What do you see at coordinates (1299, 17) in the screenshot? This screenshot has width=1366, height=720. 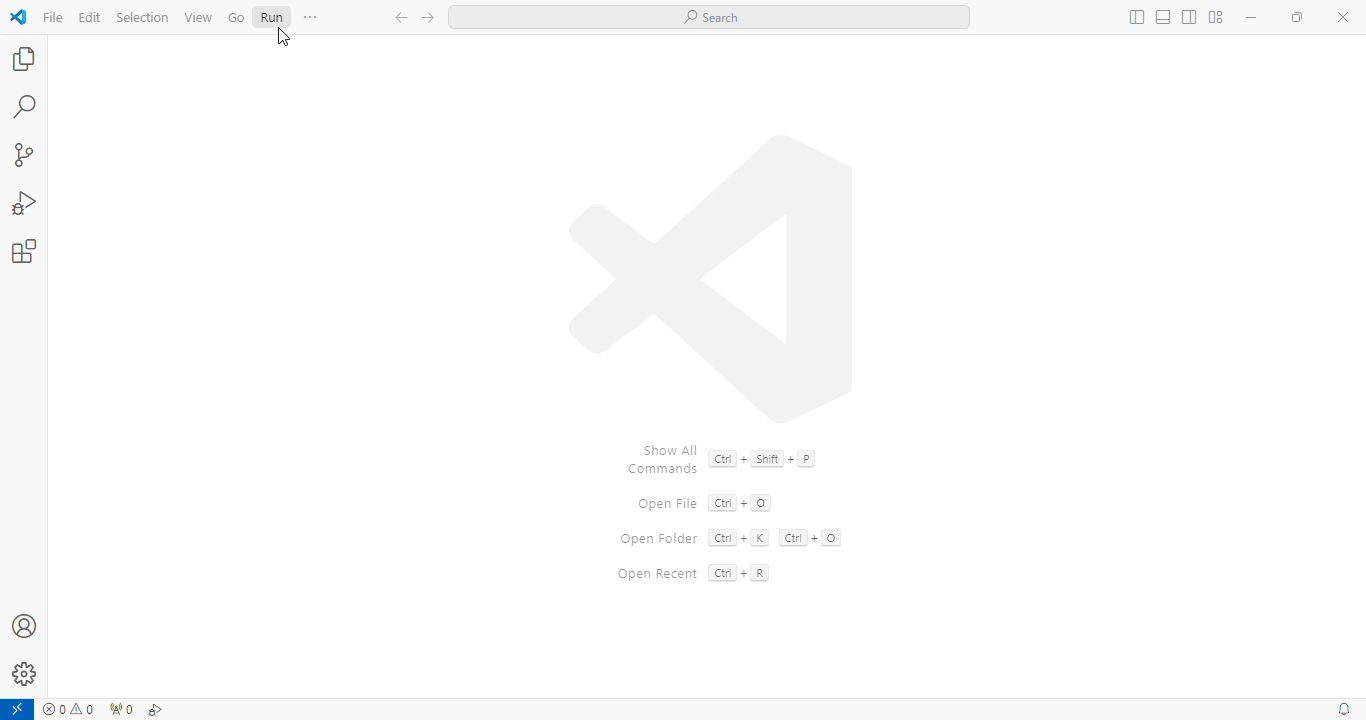 I see `maximize` at bounding box center [1299, 17].